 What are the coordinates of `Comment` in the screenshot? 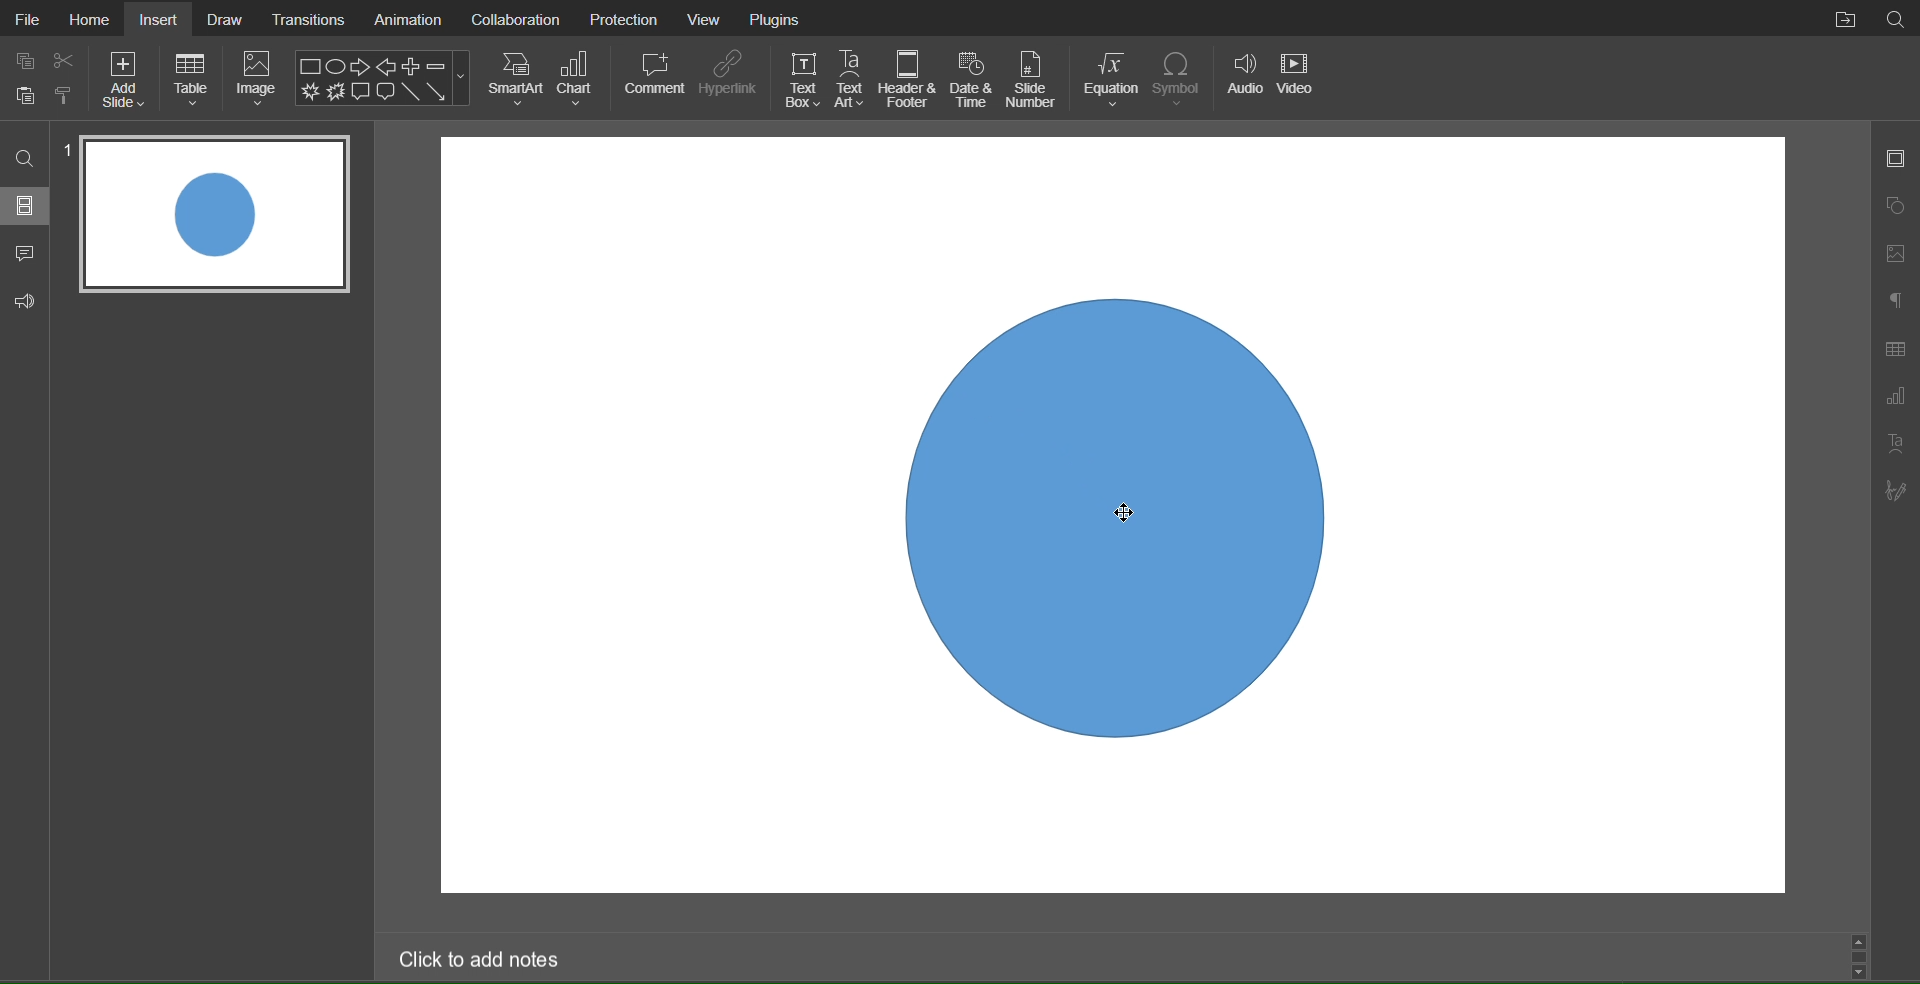 It's located at (654, 78).